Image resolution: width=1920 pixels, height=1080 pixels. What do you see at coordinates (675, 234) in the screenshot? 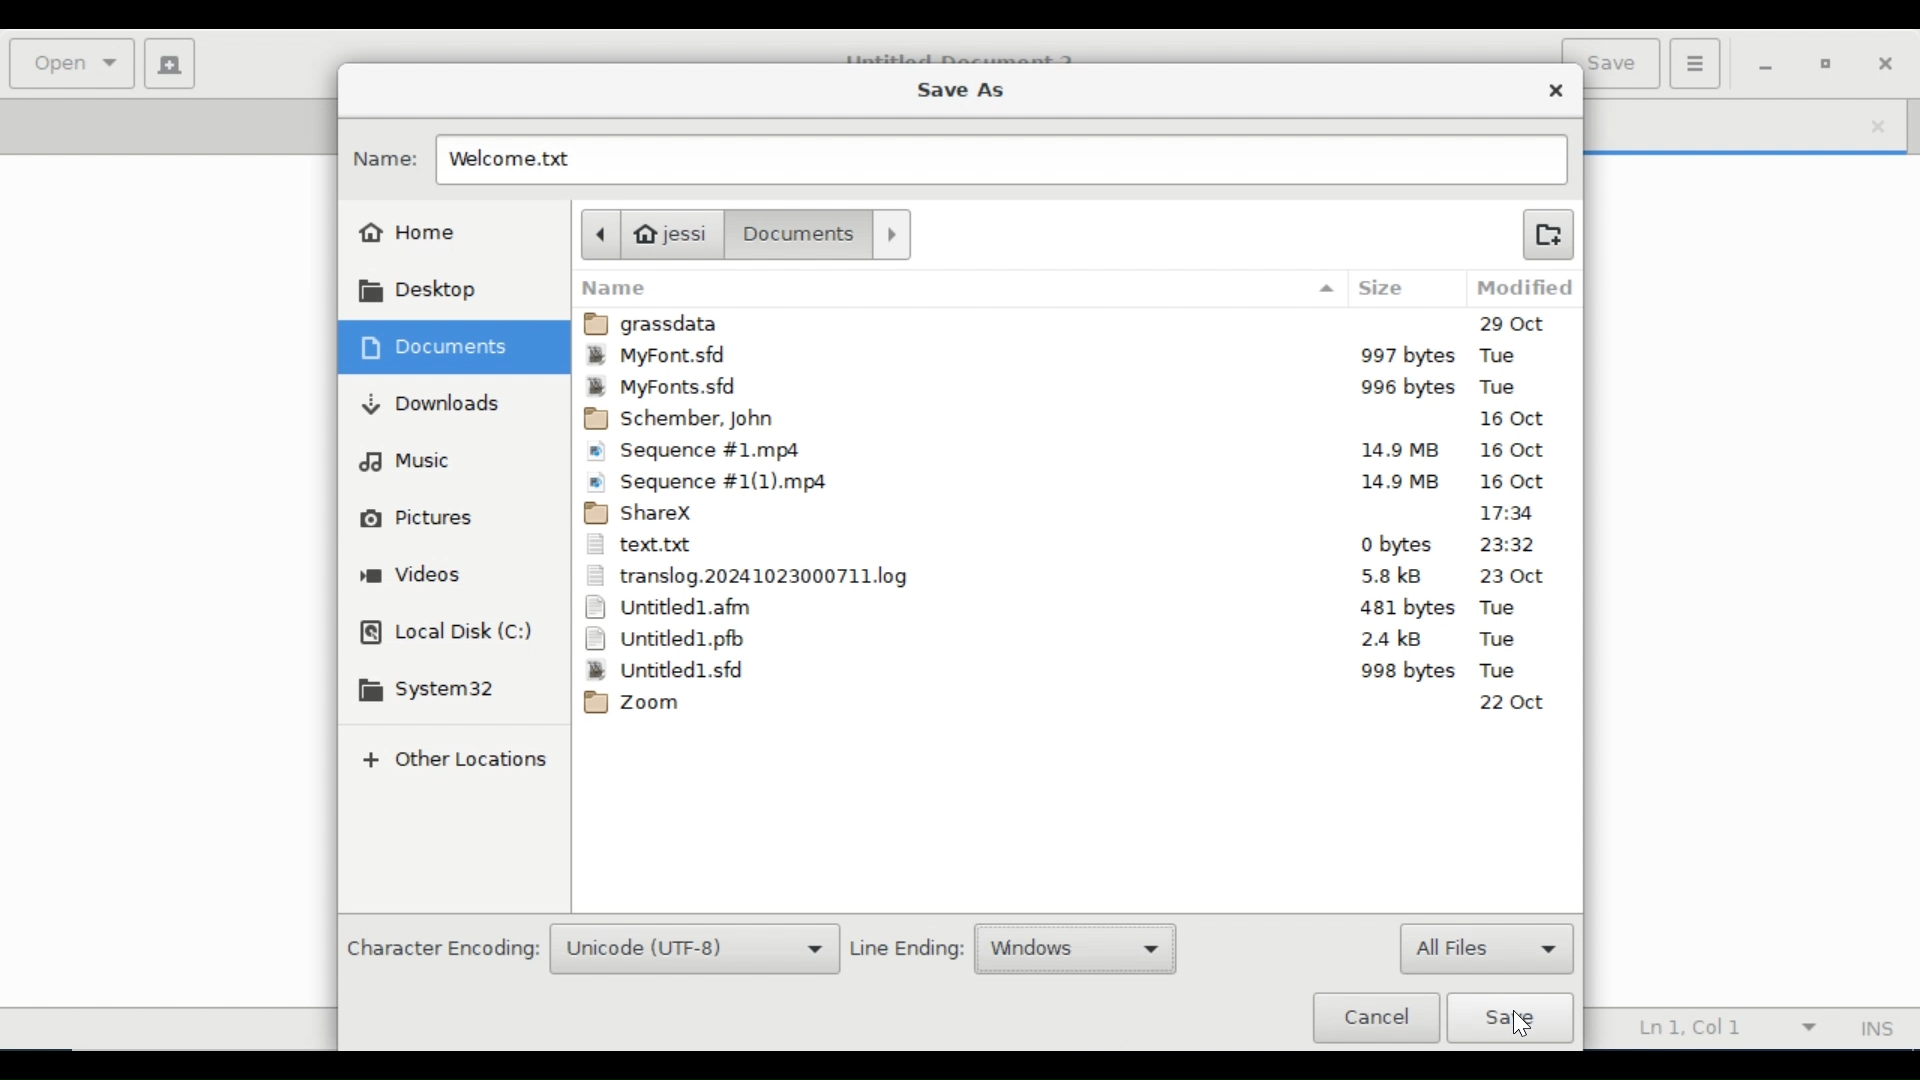
I see `jessi` at bounding box center [675, 234].